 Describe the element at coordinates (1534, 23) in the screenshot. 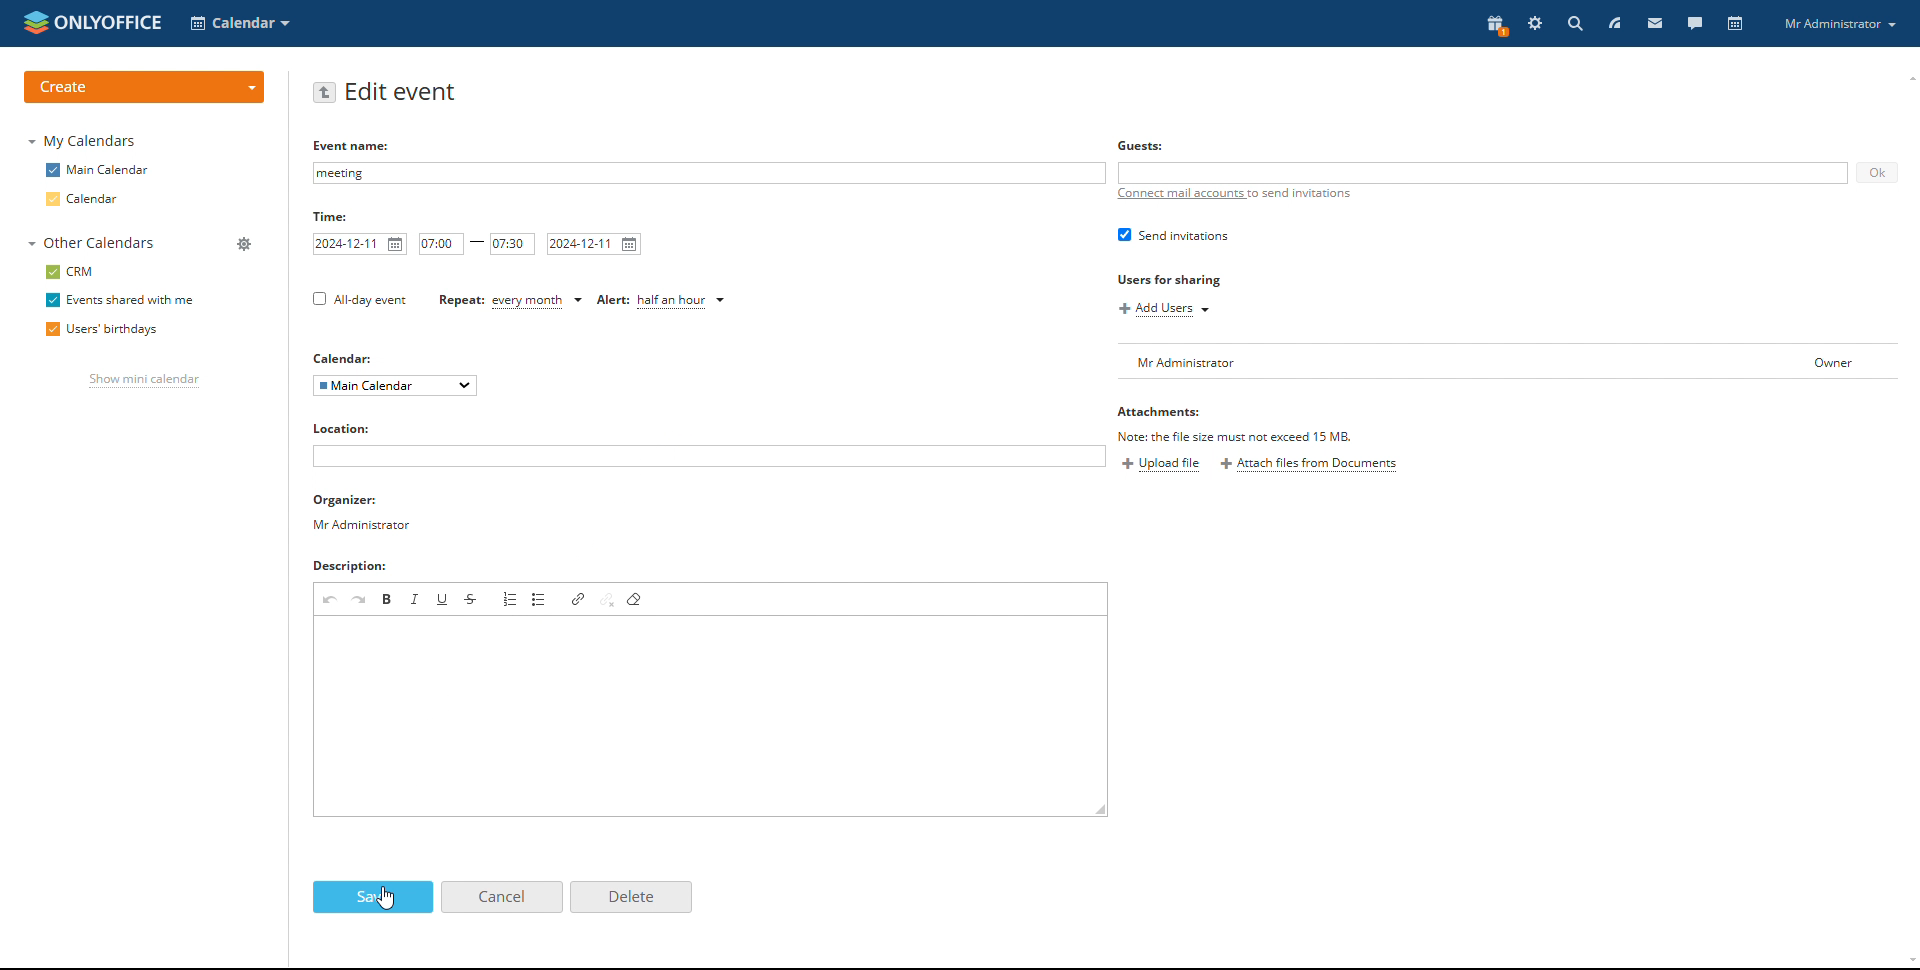

I see `settings` at that location.